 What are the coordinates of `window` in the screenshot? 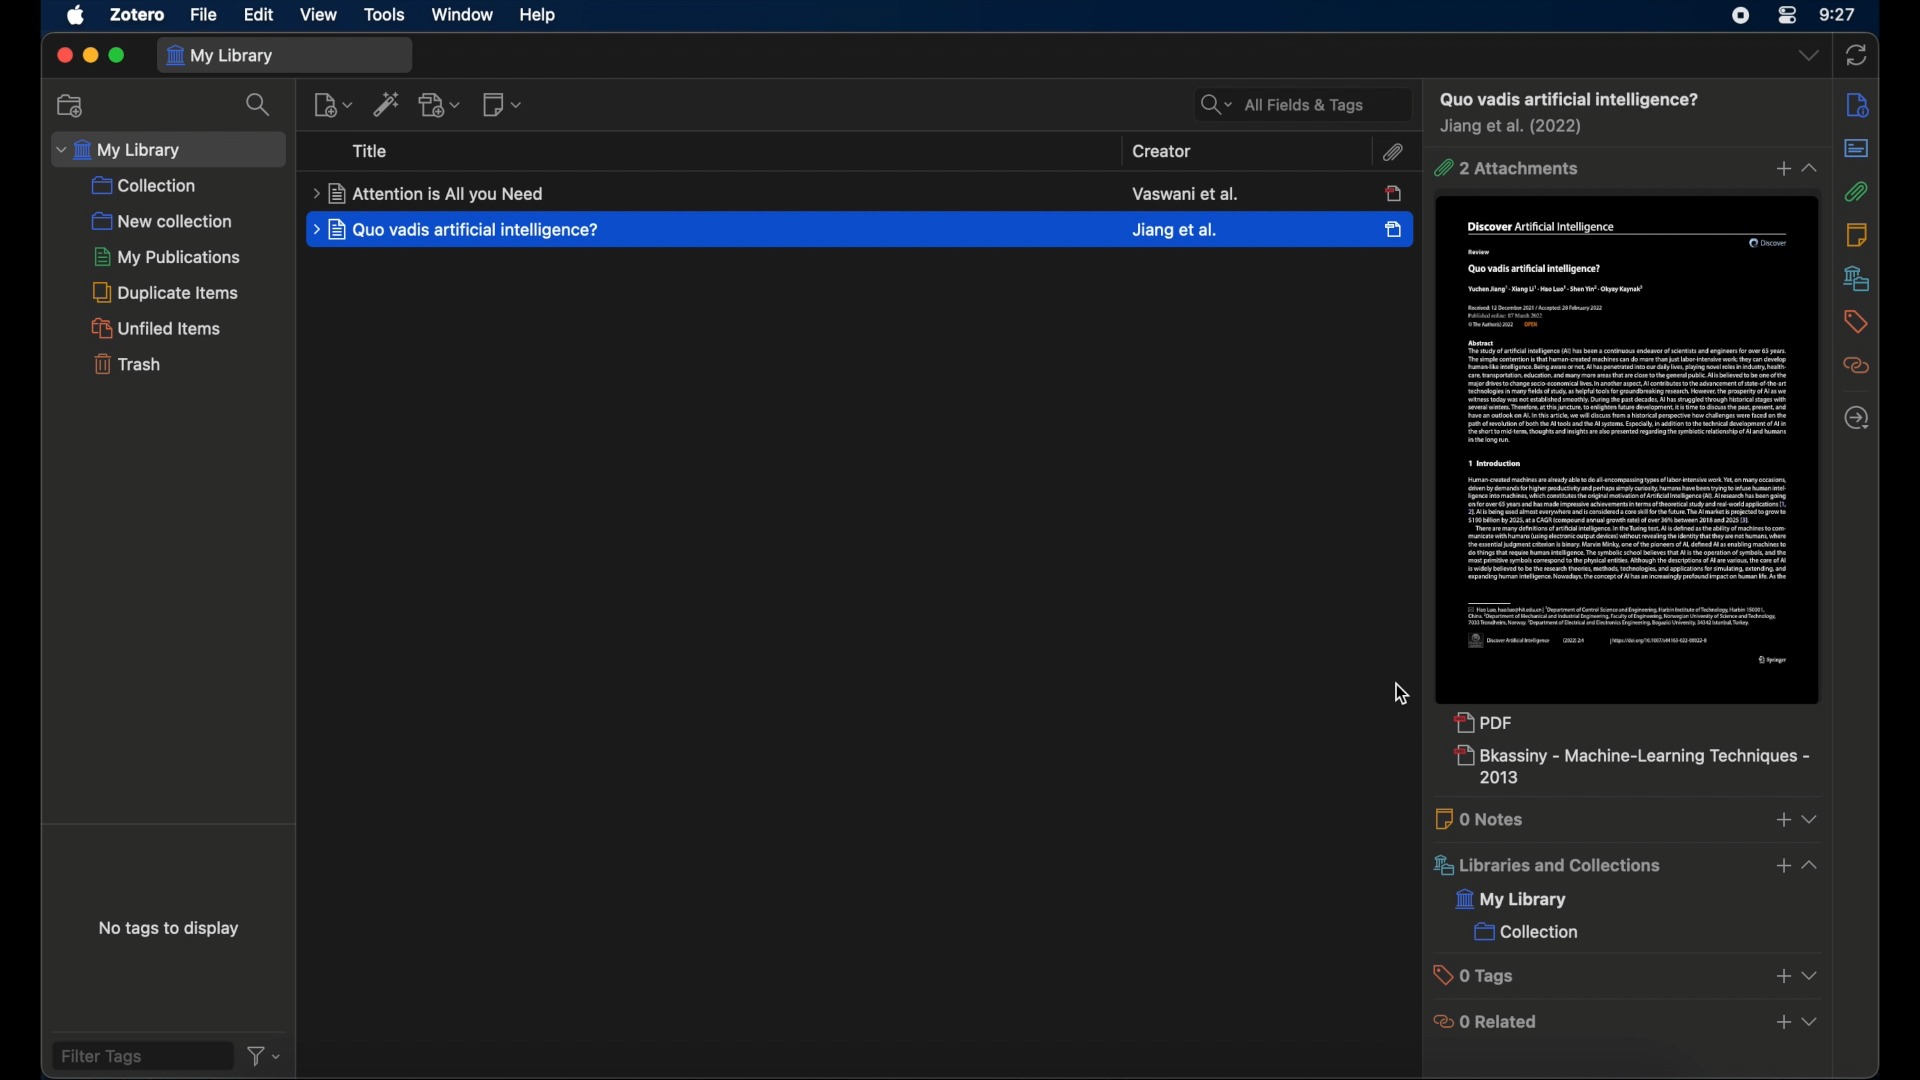 It's located at (461, 15).